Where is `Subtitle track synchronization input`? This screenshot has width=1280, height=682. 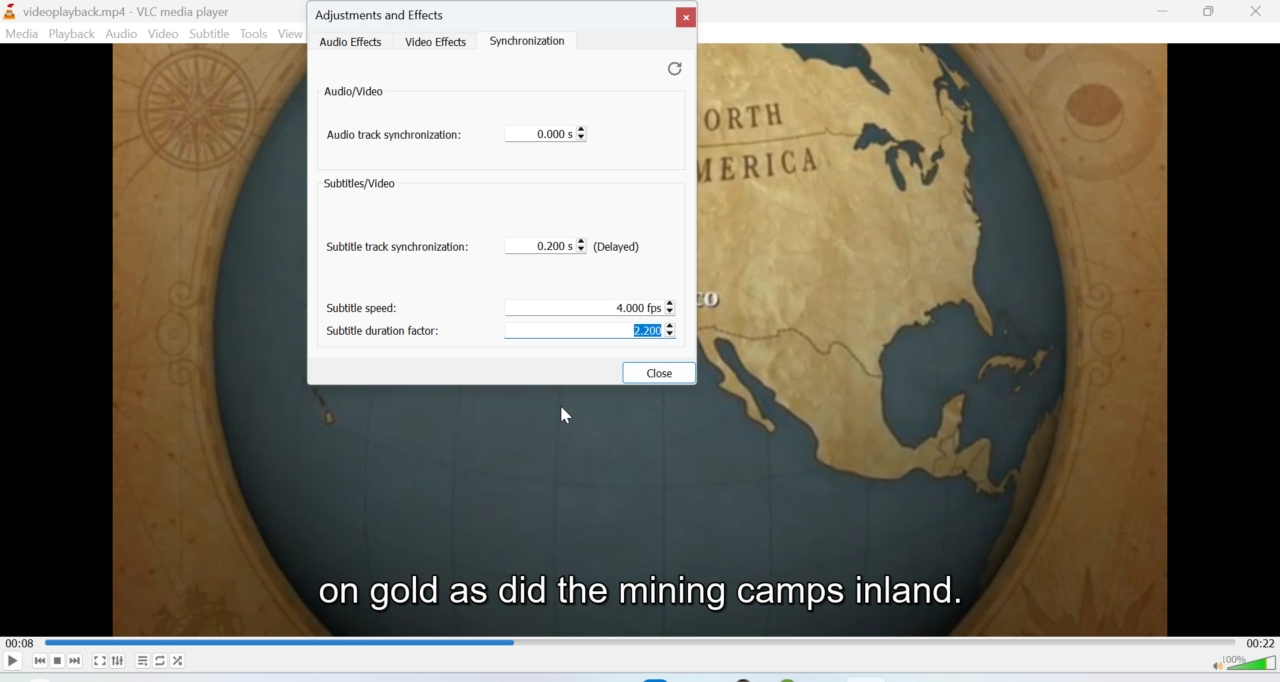
Subtitle track synchronization input is located at coordinates (590, 248).